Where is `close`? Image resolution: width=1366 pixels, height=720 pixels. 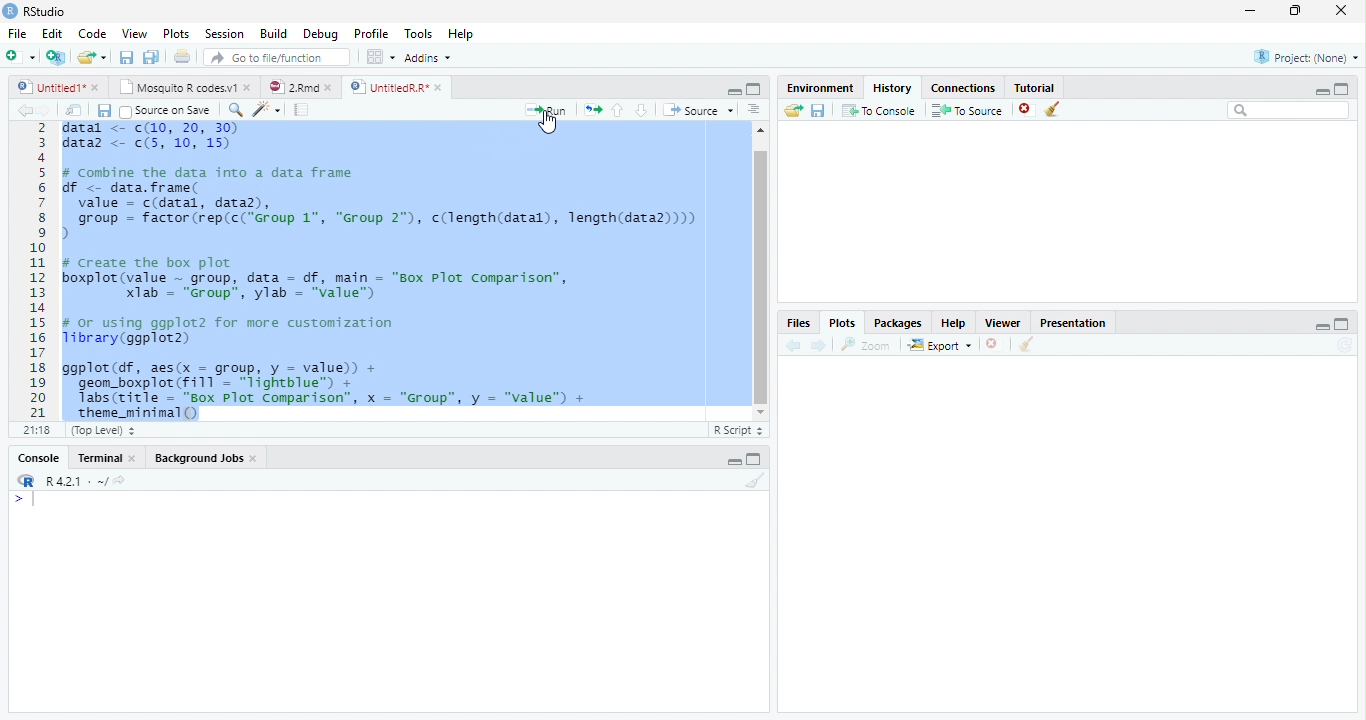
close is located at coordinates (1341, 10).